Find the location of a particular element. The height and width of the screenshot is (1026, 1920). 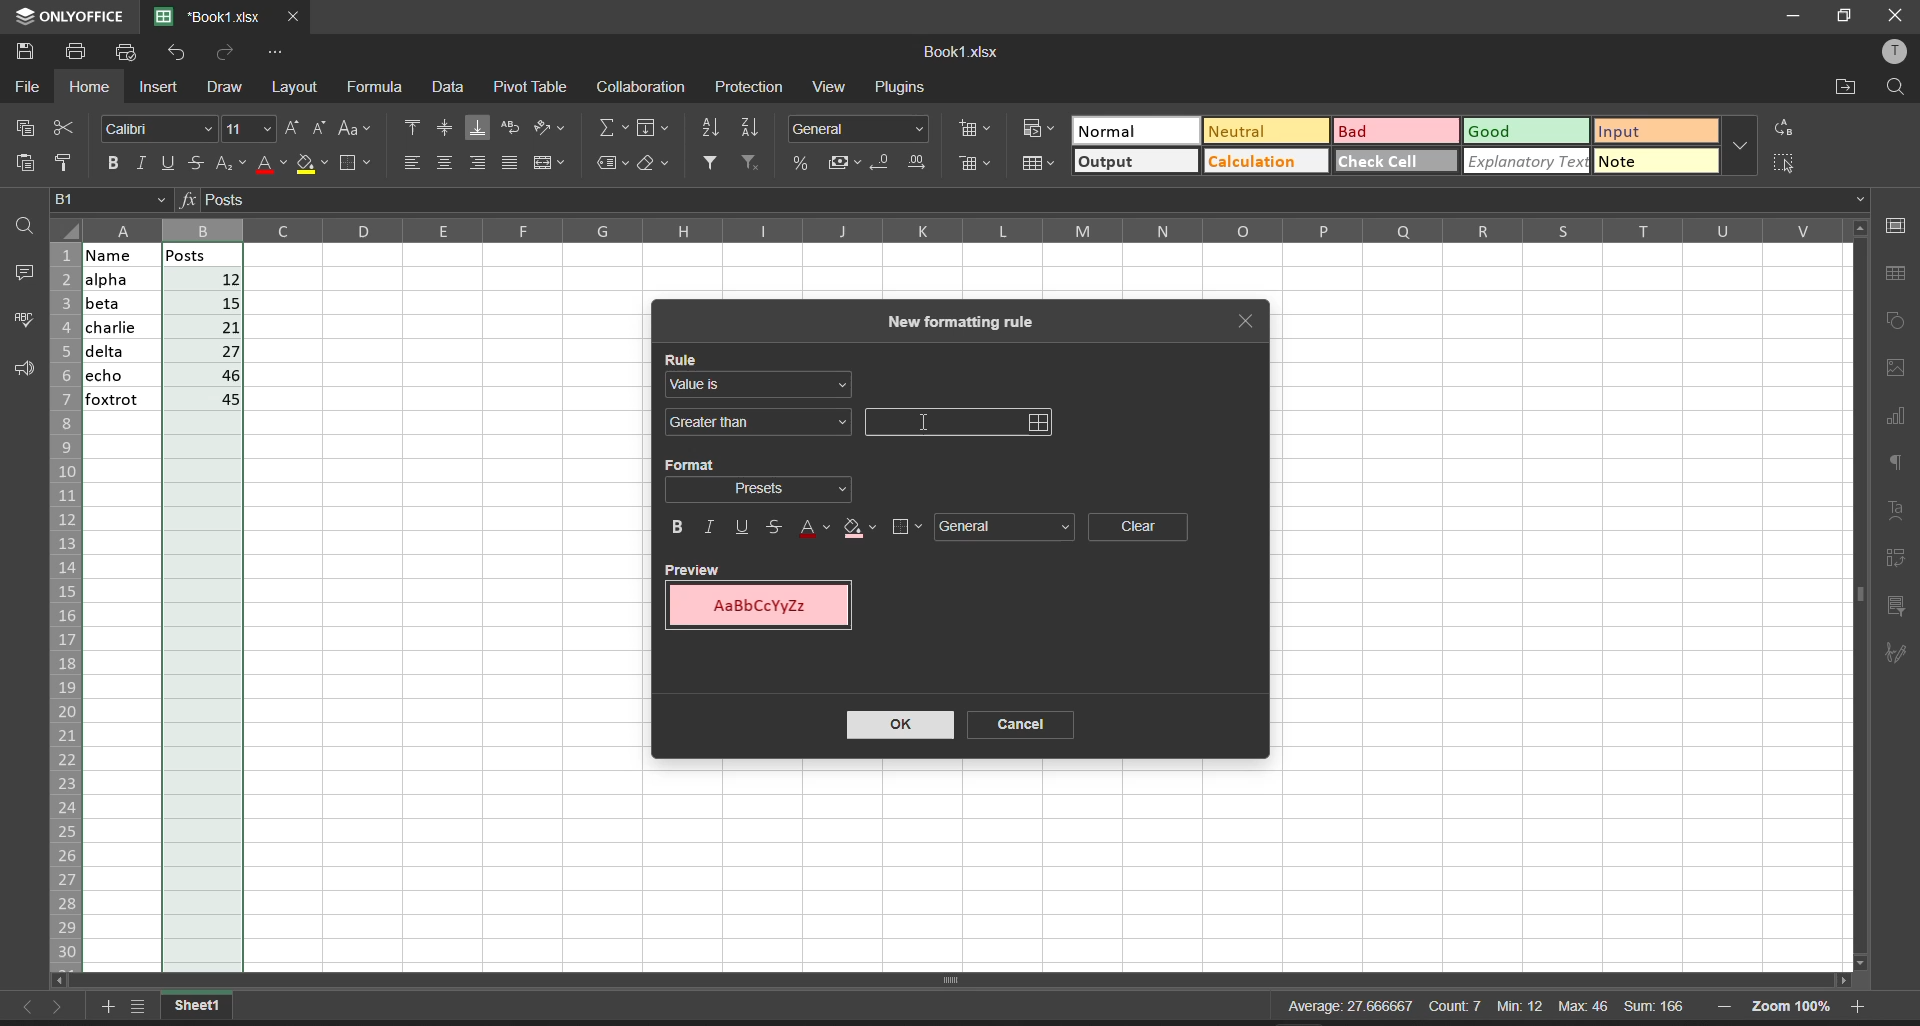

'Book1.xlsx is located at coordinates (205, 17).